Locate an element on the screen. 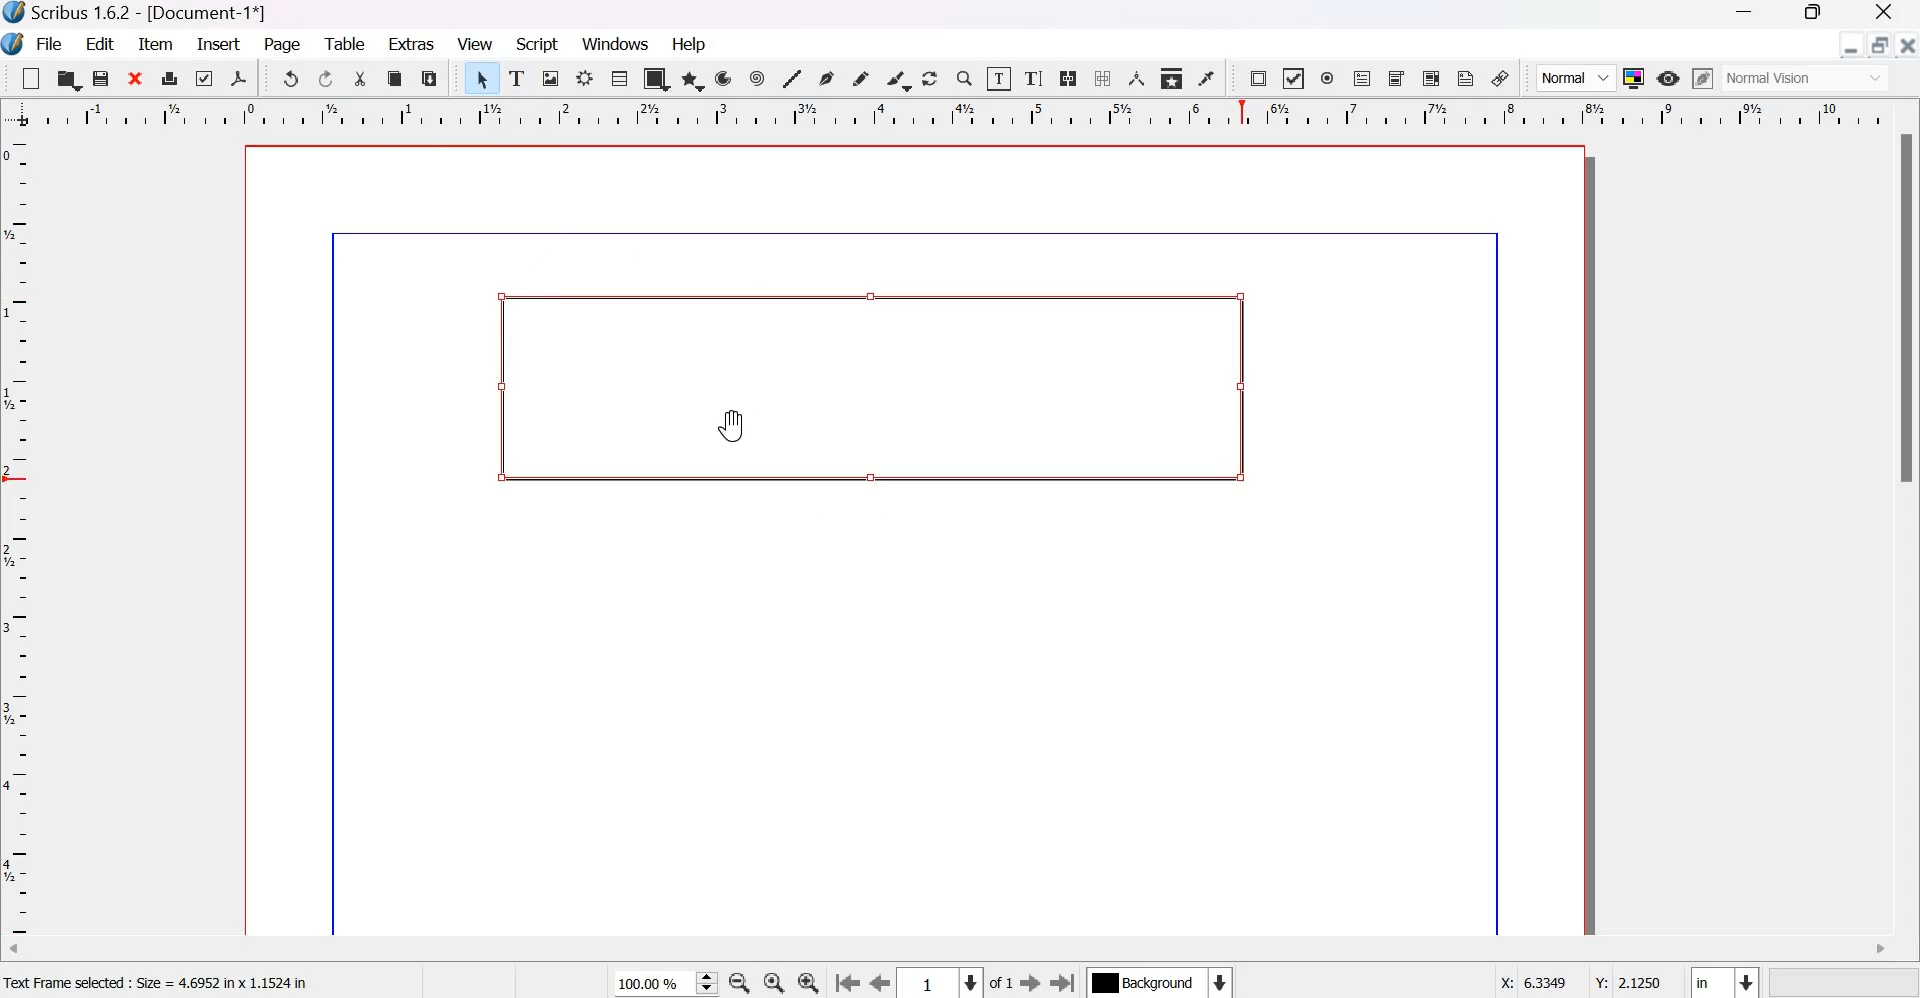  spiral is located at coordinates (759, 78).